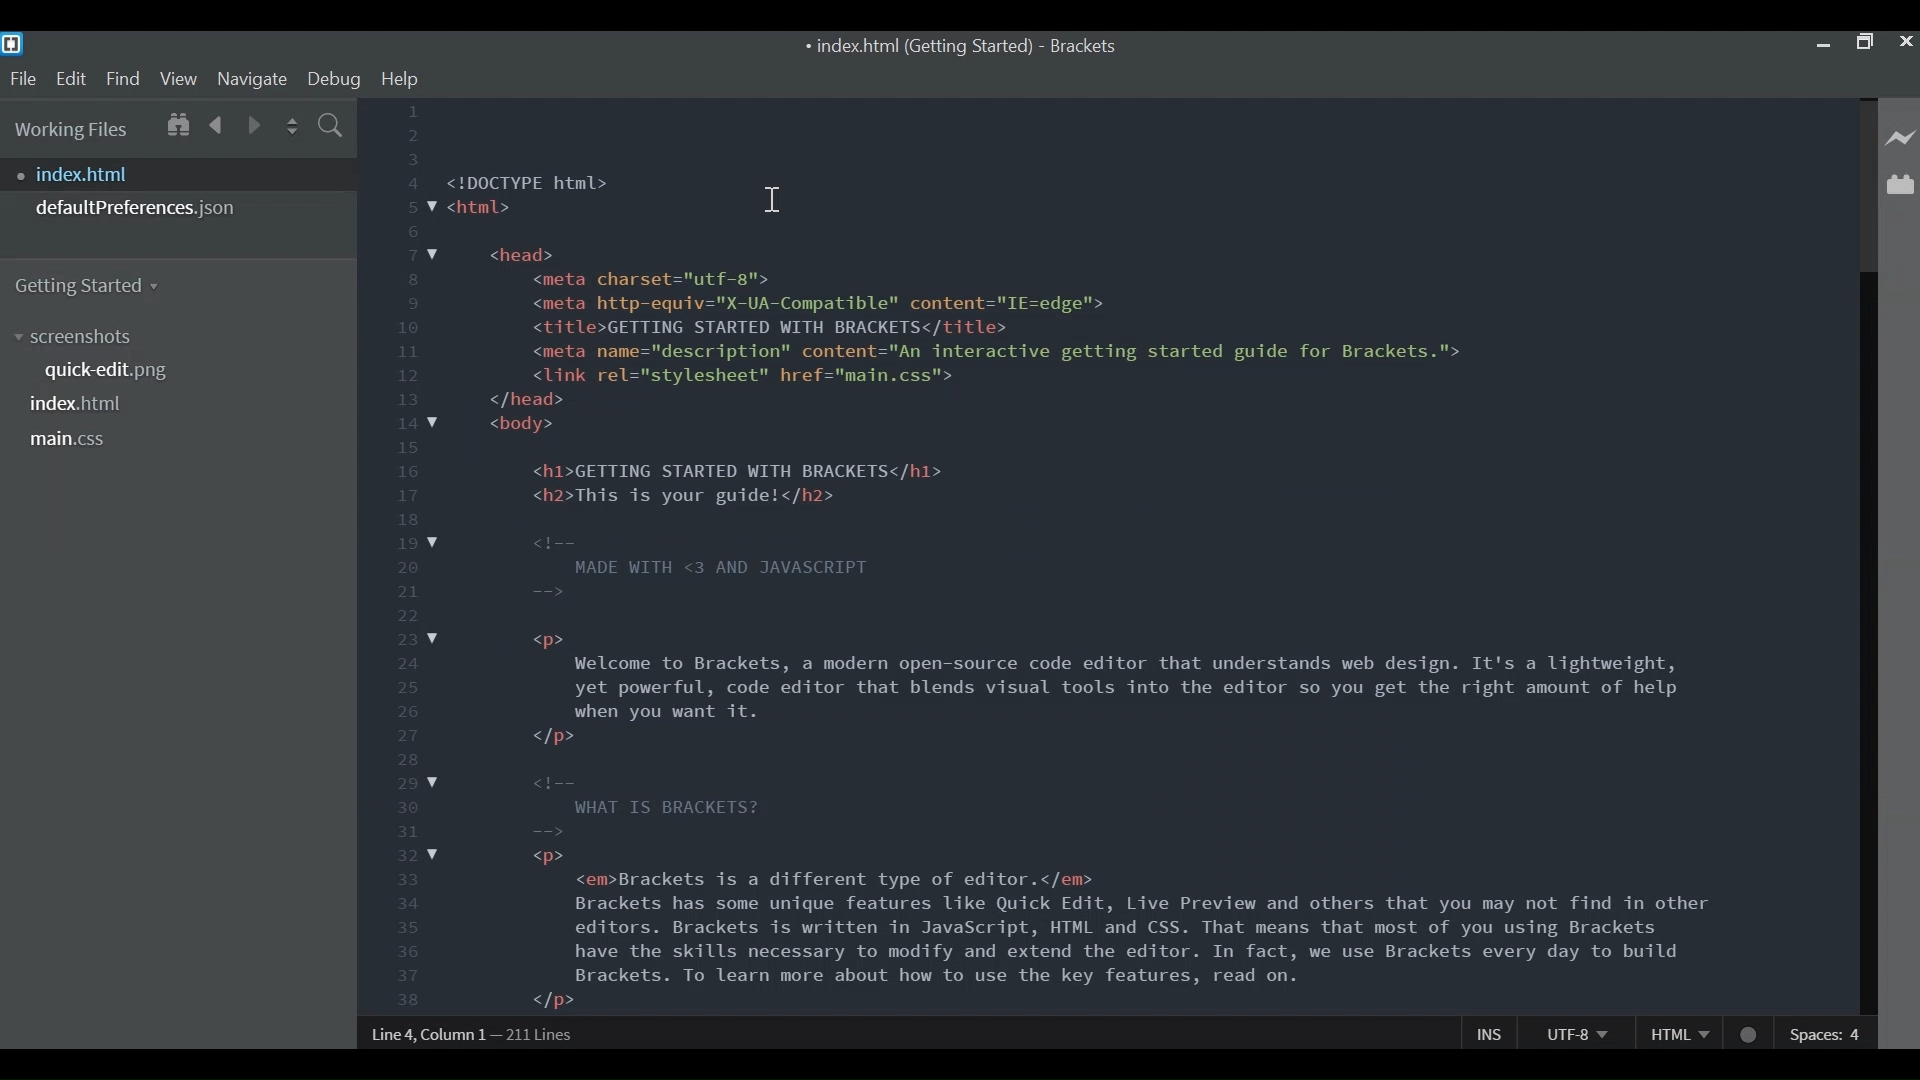  What do you see at coordinates (123, 78) in the screenshot?
I see `Find` at bounding box center [123, 78].